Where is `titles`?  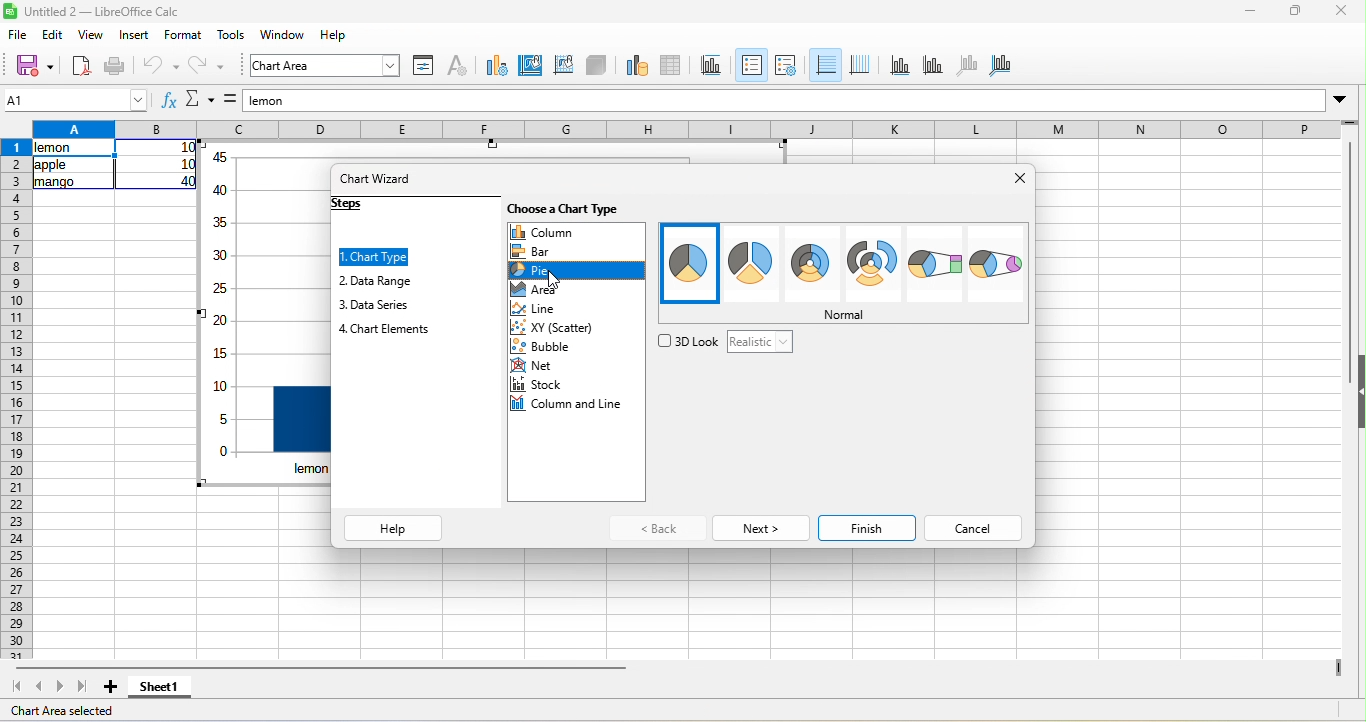
titles is located at coordinates (713, 64).